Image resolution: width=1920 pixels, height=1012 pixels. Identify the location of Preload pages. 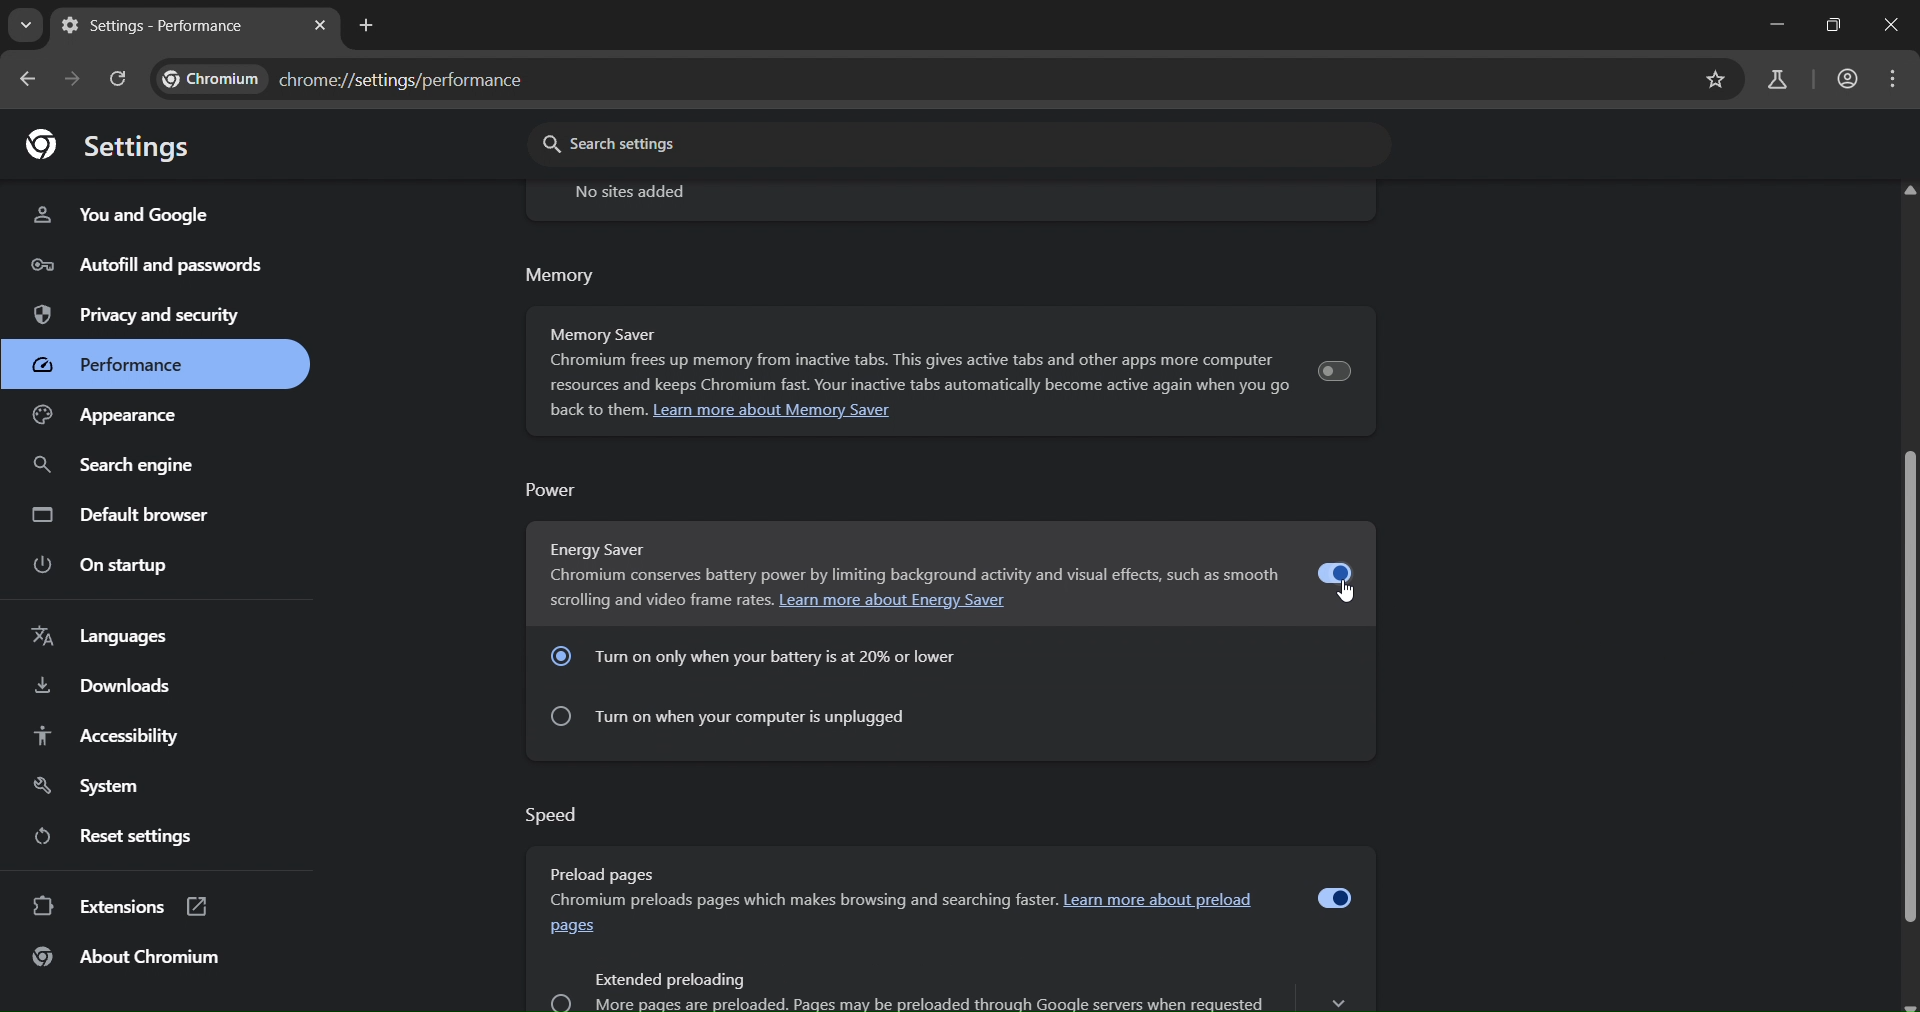
(605, 872).